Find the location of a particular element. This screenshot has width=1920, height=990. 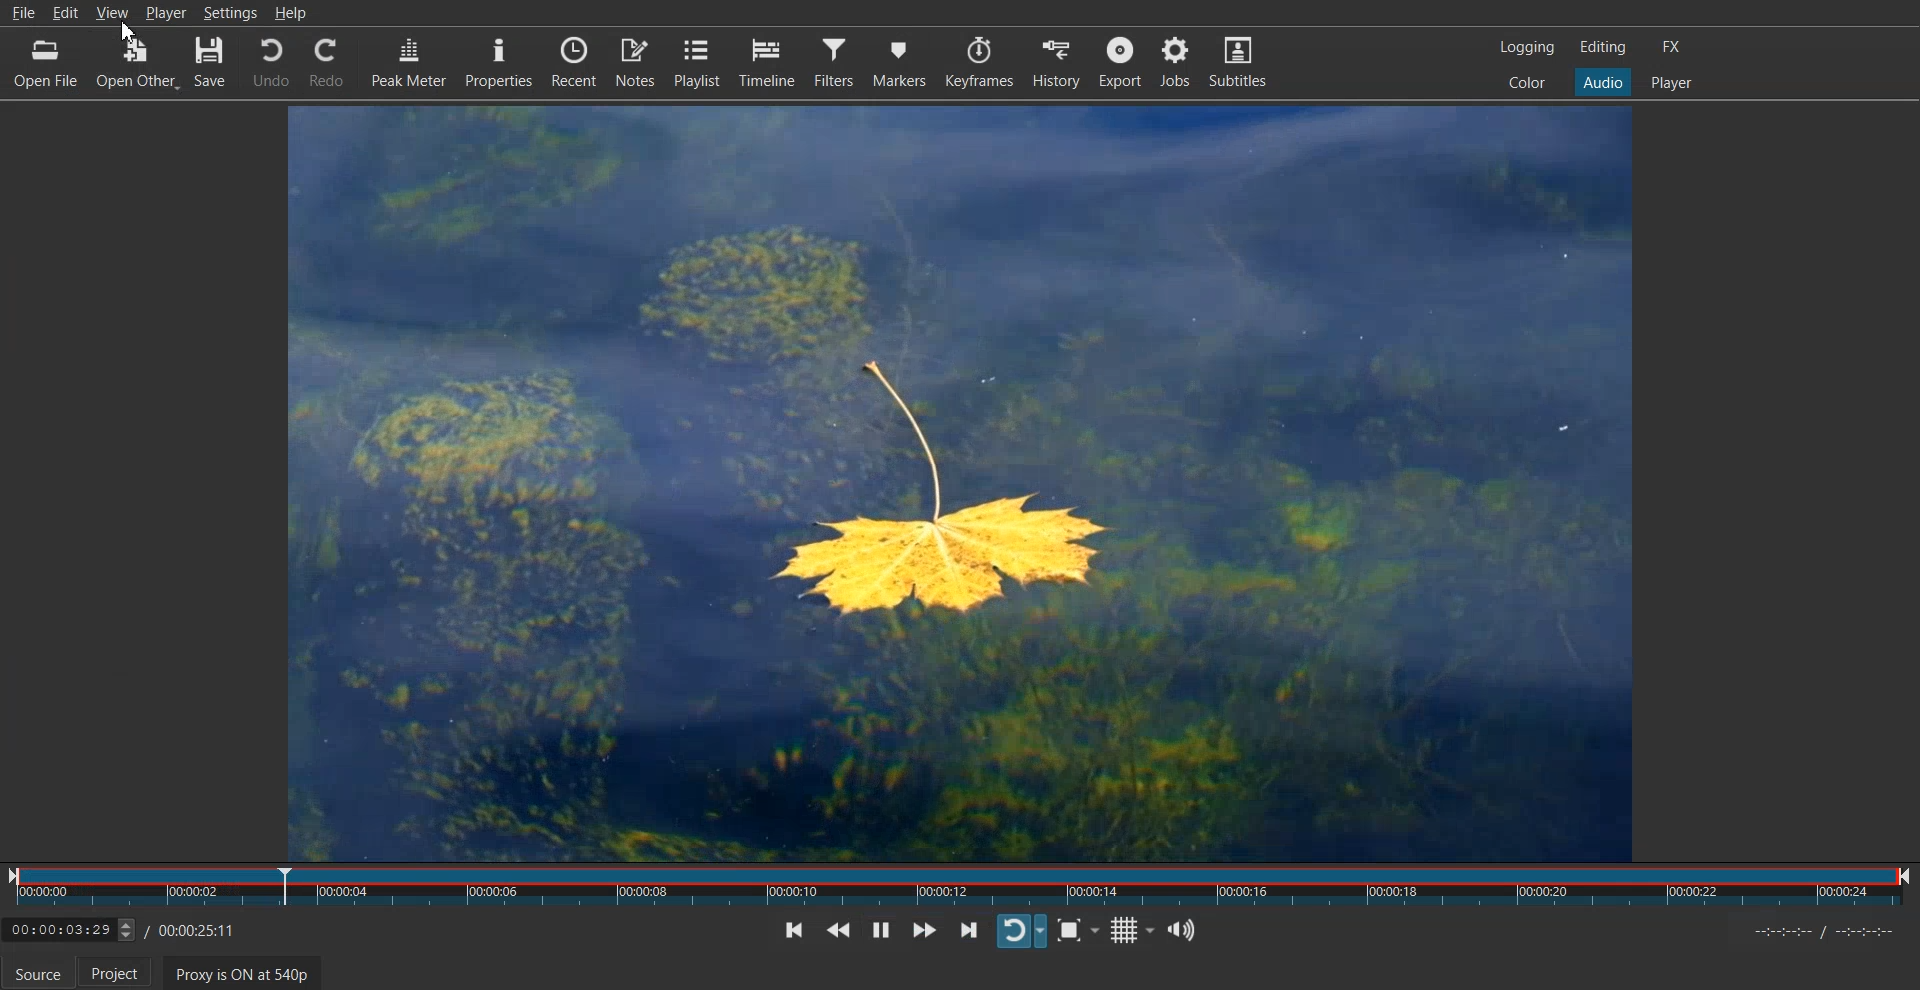

Subtitles is located at coordinates (1238, 60).